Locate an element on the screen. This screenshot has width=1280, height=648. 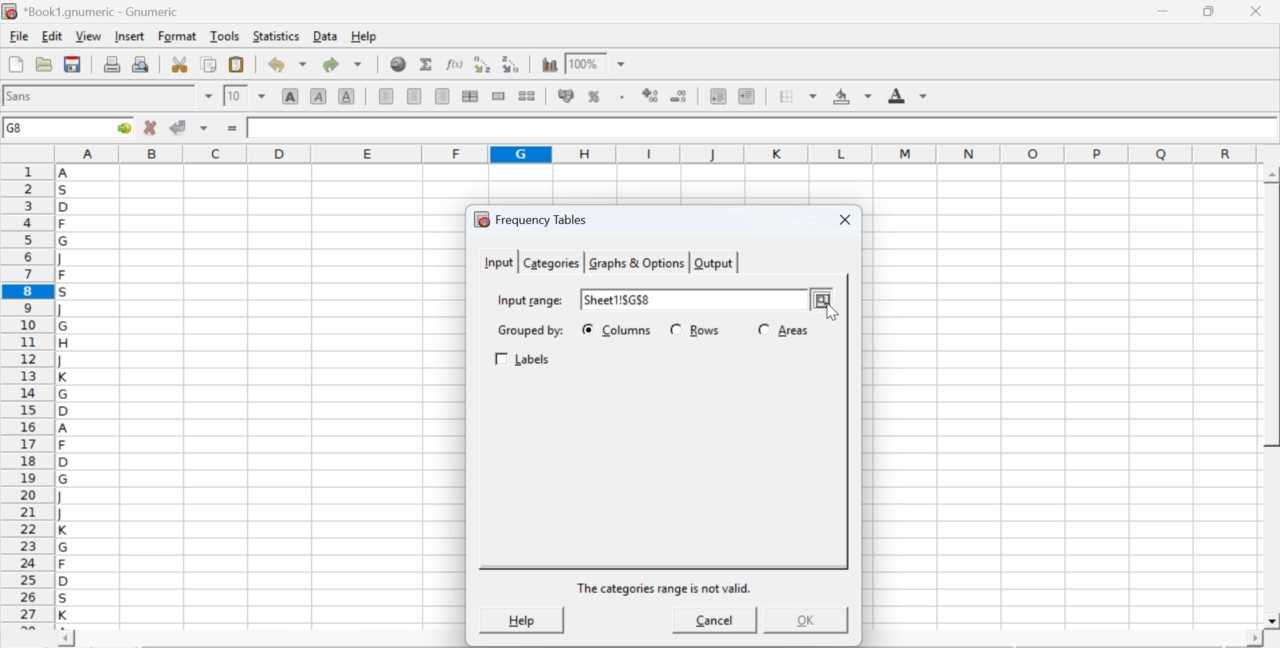
sum in current cell is located at coordinates (427, 63).